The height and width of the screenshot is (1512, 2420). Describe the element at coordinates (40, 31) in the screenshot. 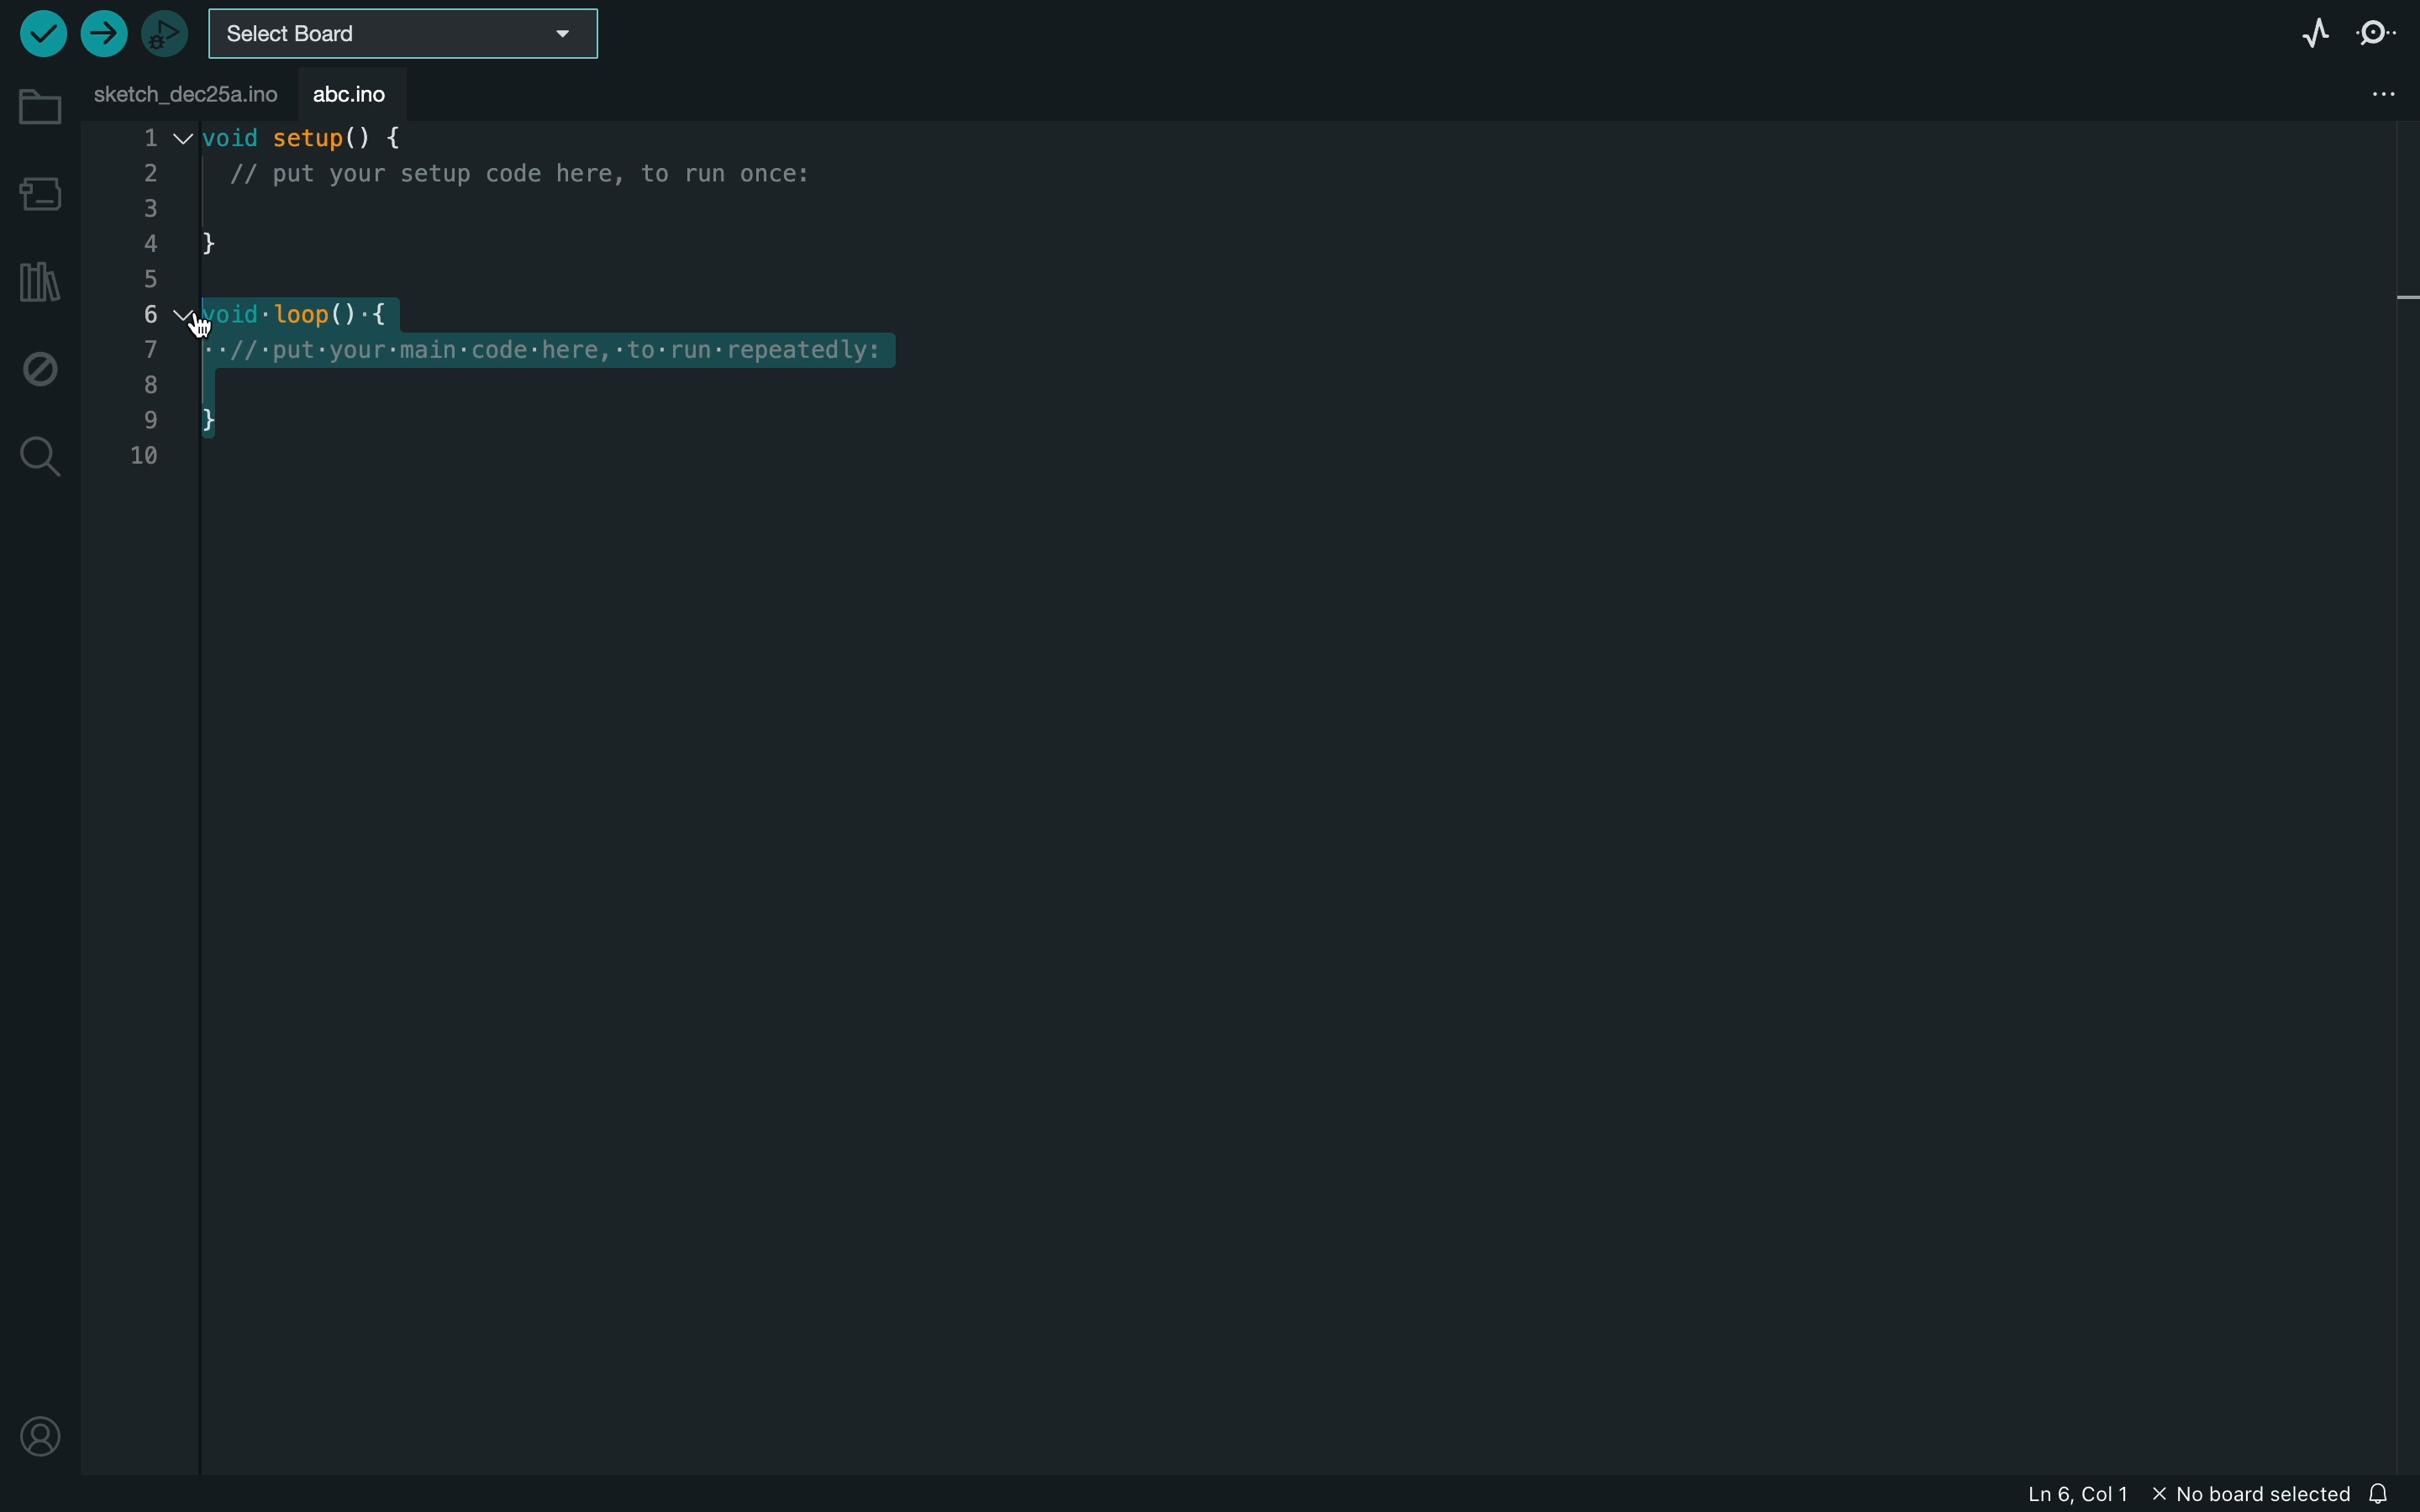

I see `verify` at that location.